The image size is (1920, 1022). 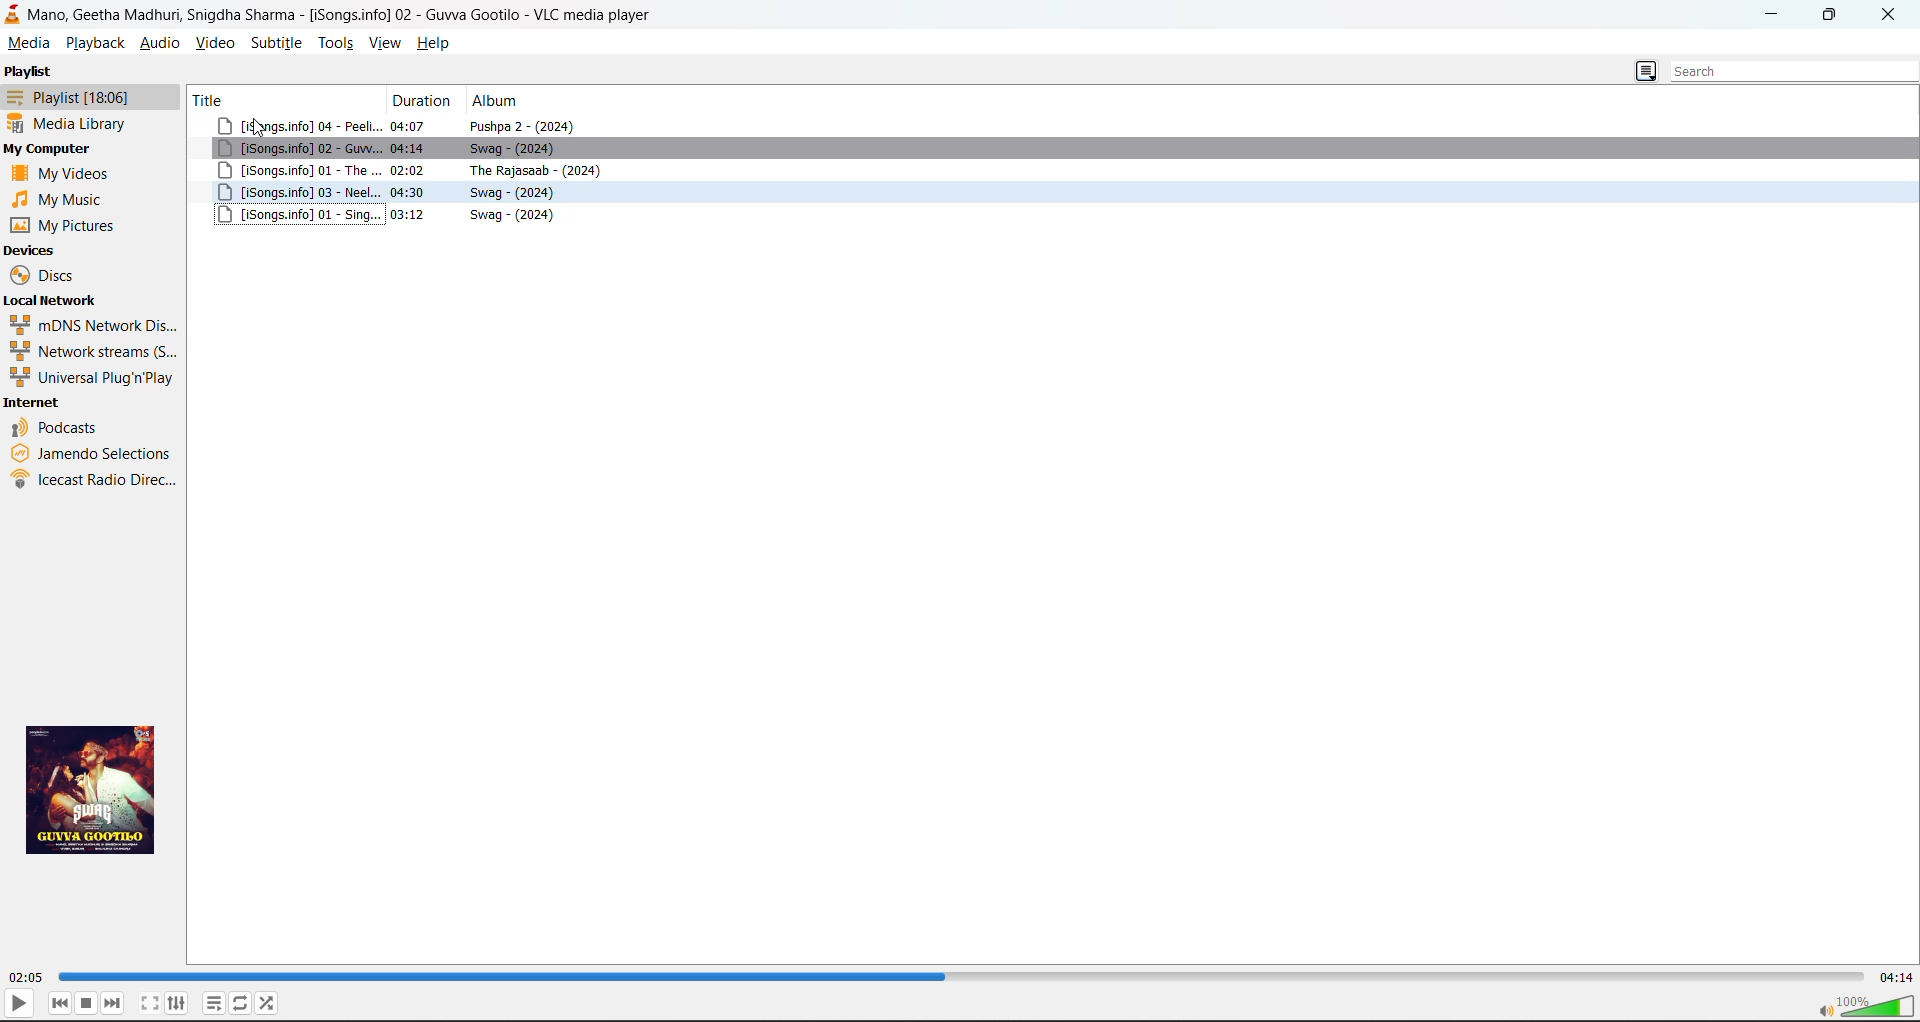 I want to click on jamendo selections, so click(x=94, y=451).